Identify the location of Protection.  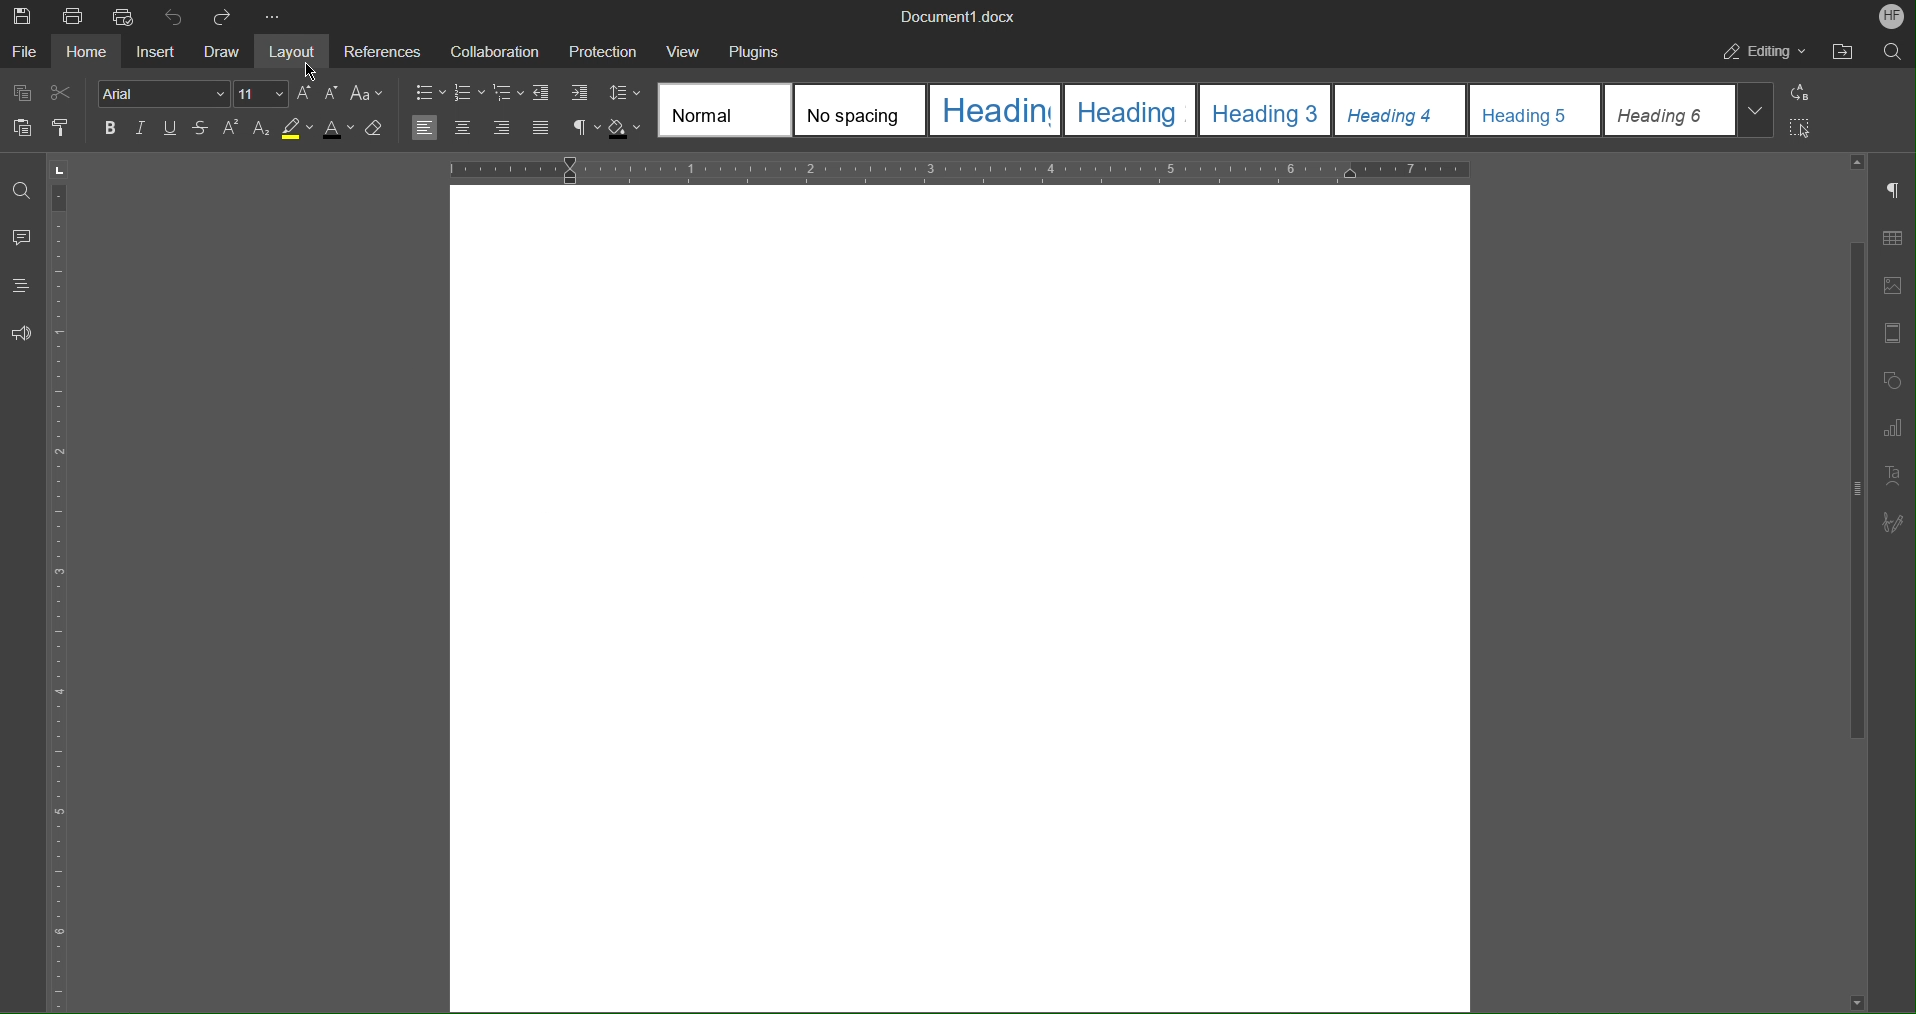
(603, 50).